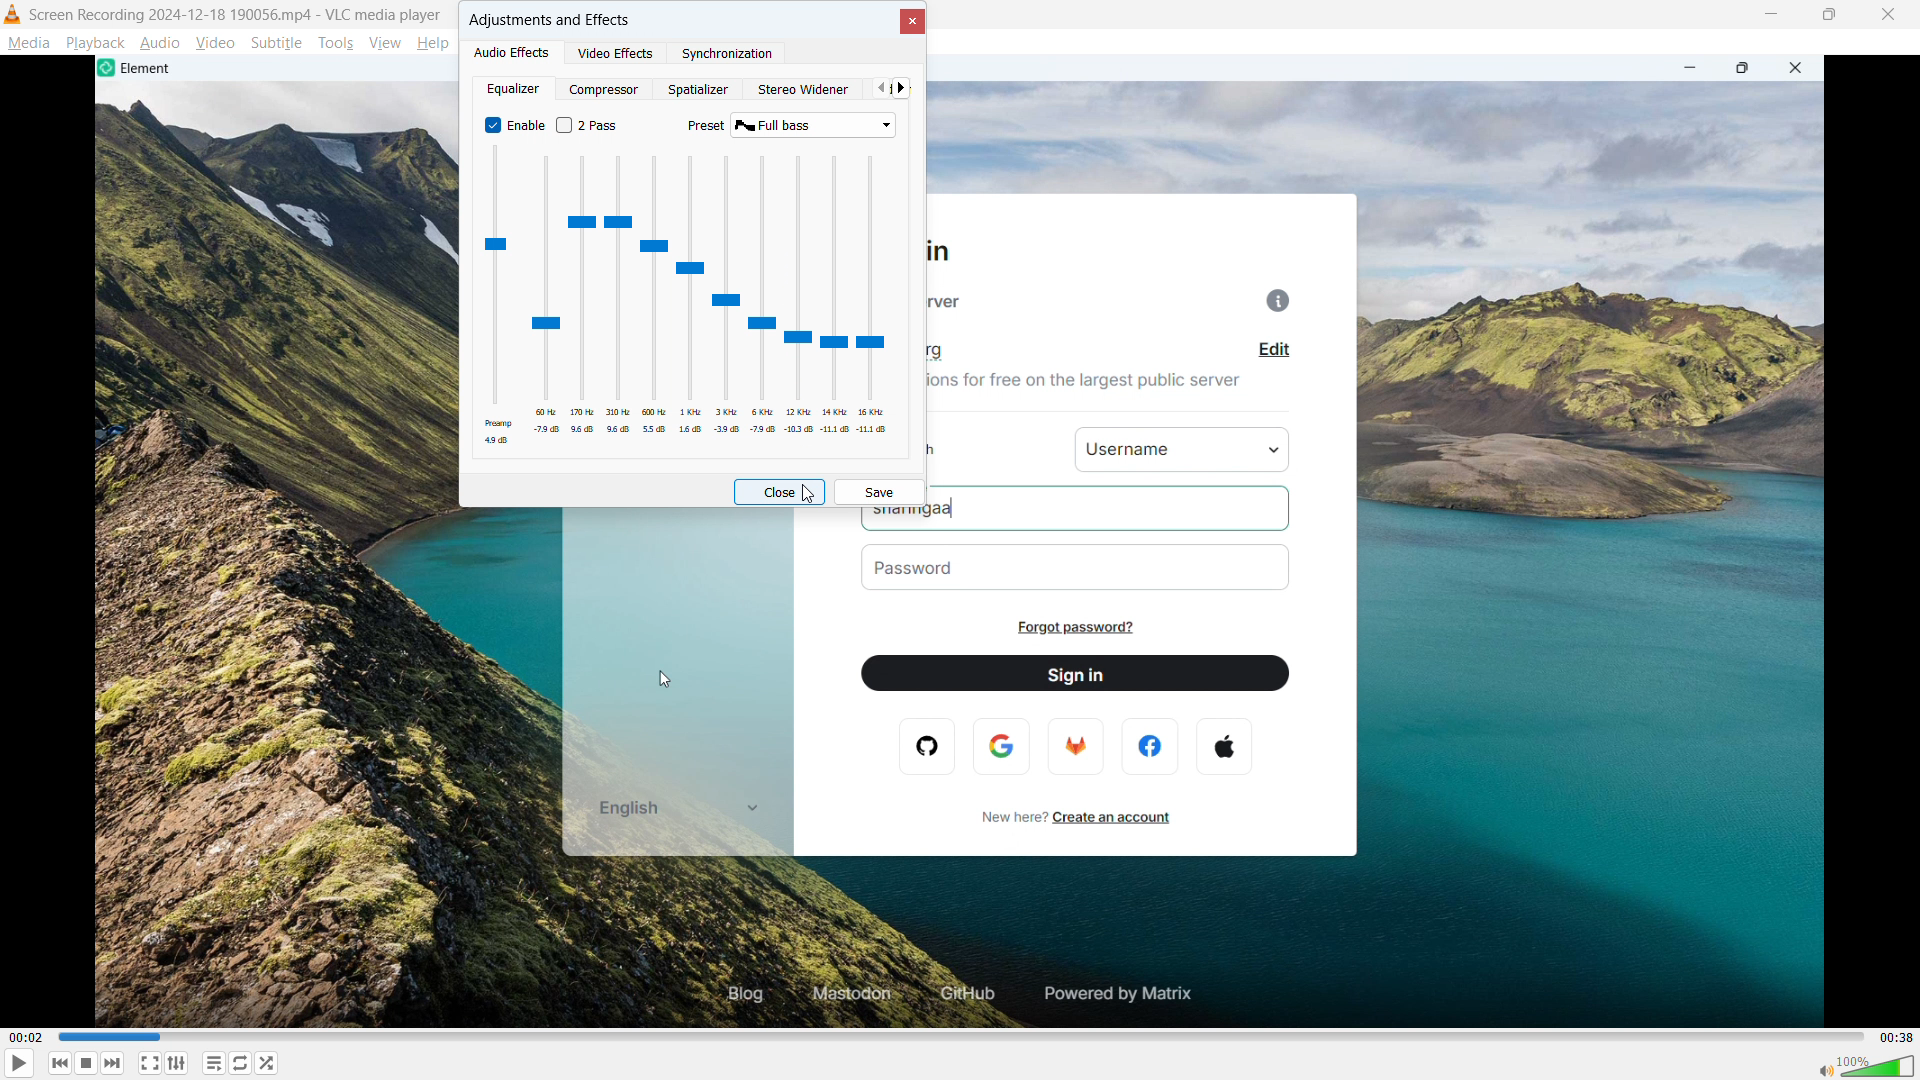 The width and height of the screenshot is (1920, 1080). What do you see at coordinates (95, 43) in the screenshot?
I see `Play back ` at bounding box center [95, 43].